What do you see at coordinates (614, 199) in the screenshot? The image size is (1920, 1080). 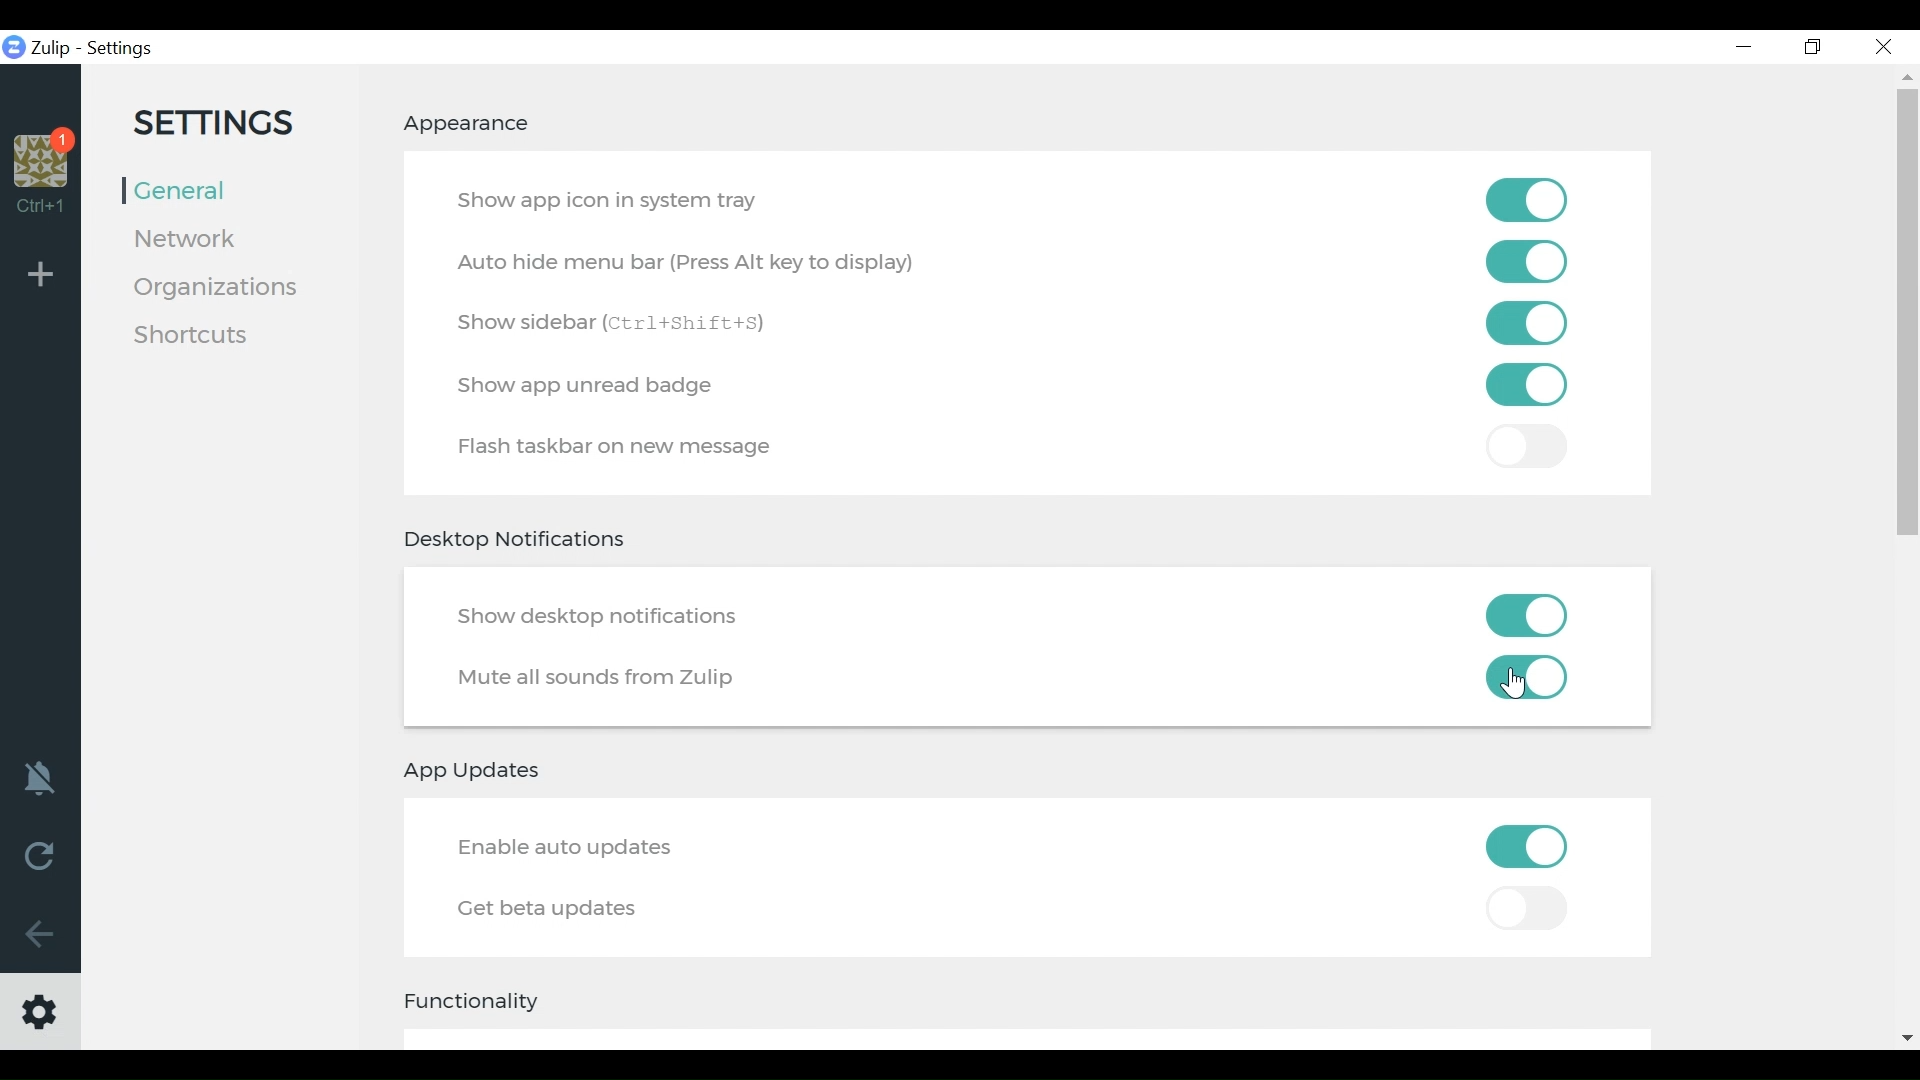 I see `Show app icon in system tray` at bounding box center [614, 199].